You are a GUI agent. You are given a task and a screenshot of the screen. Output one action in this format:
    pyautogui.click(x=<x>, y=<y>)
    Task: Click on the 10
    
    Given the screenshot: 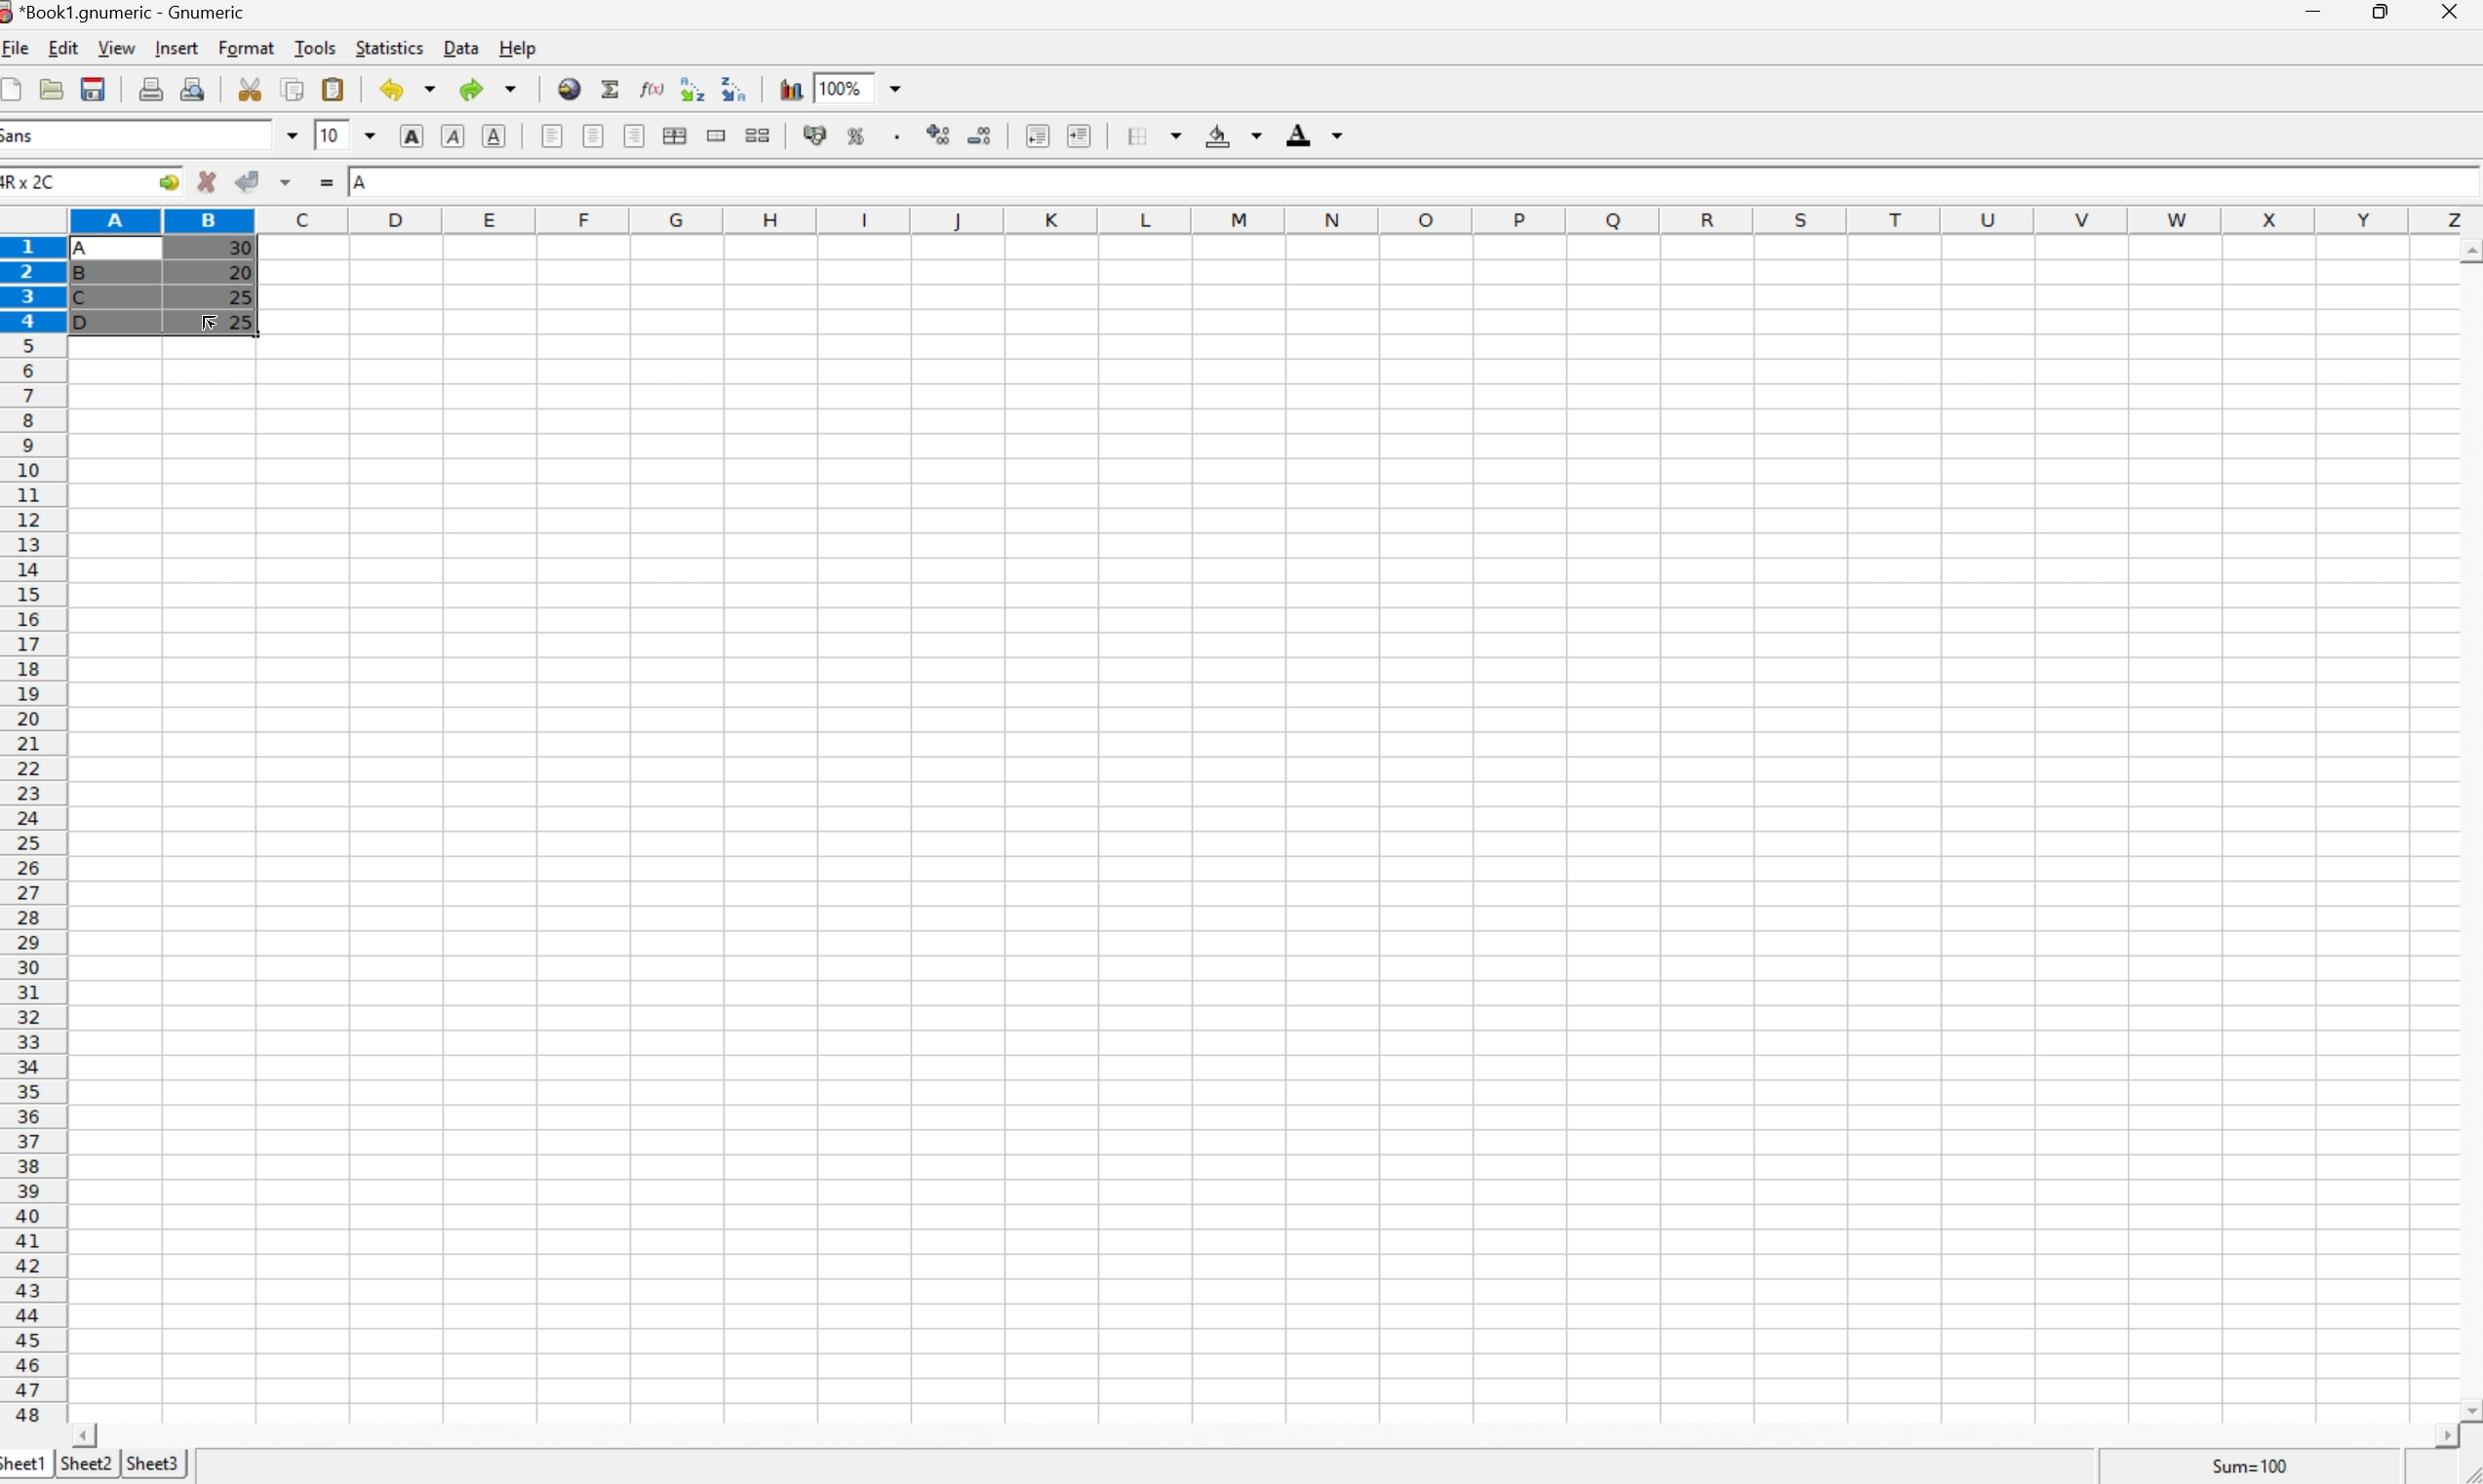 What is the action you would take?
    pyautogui.click(x=331, y=134)
    